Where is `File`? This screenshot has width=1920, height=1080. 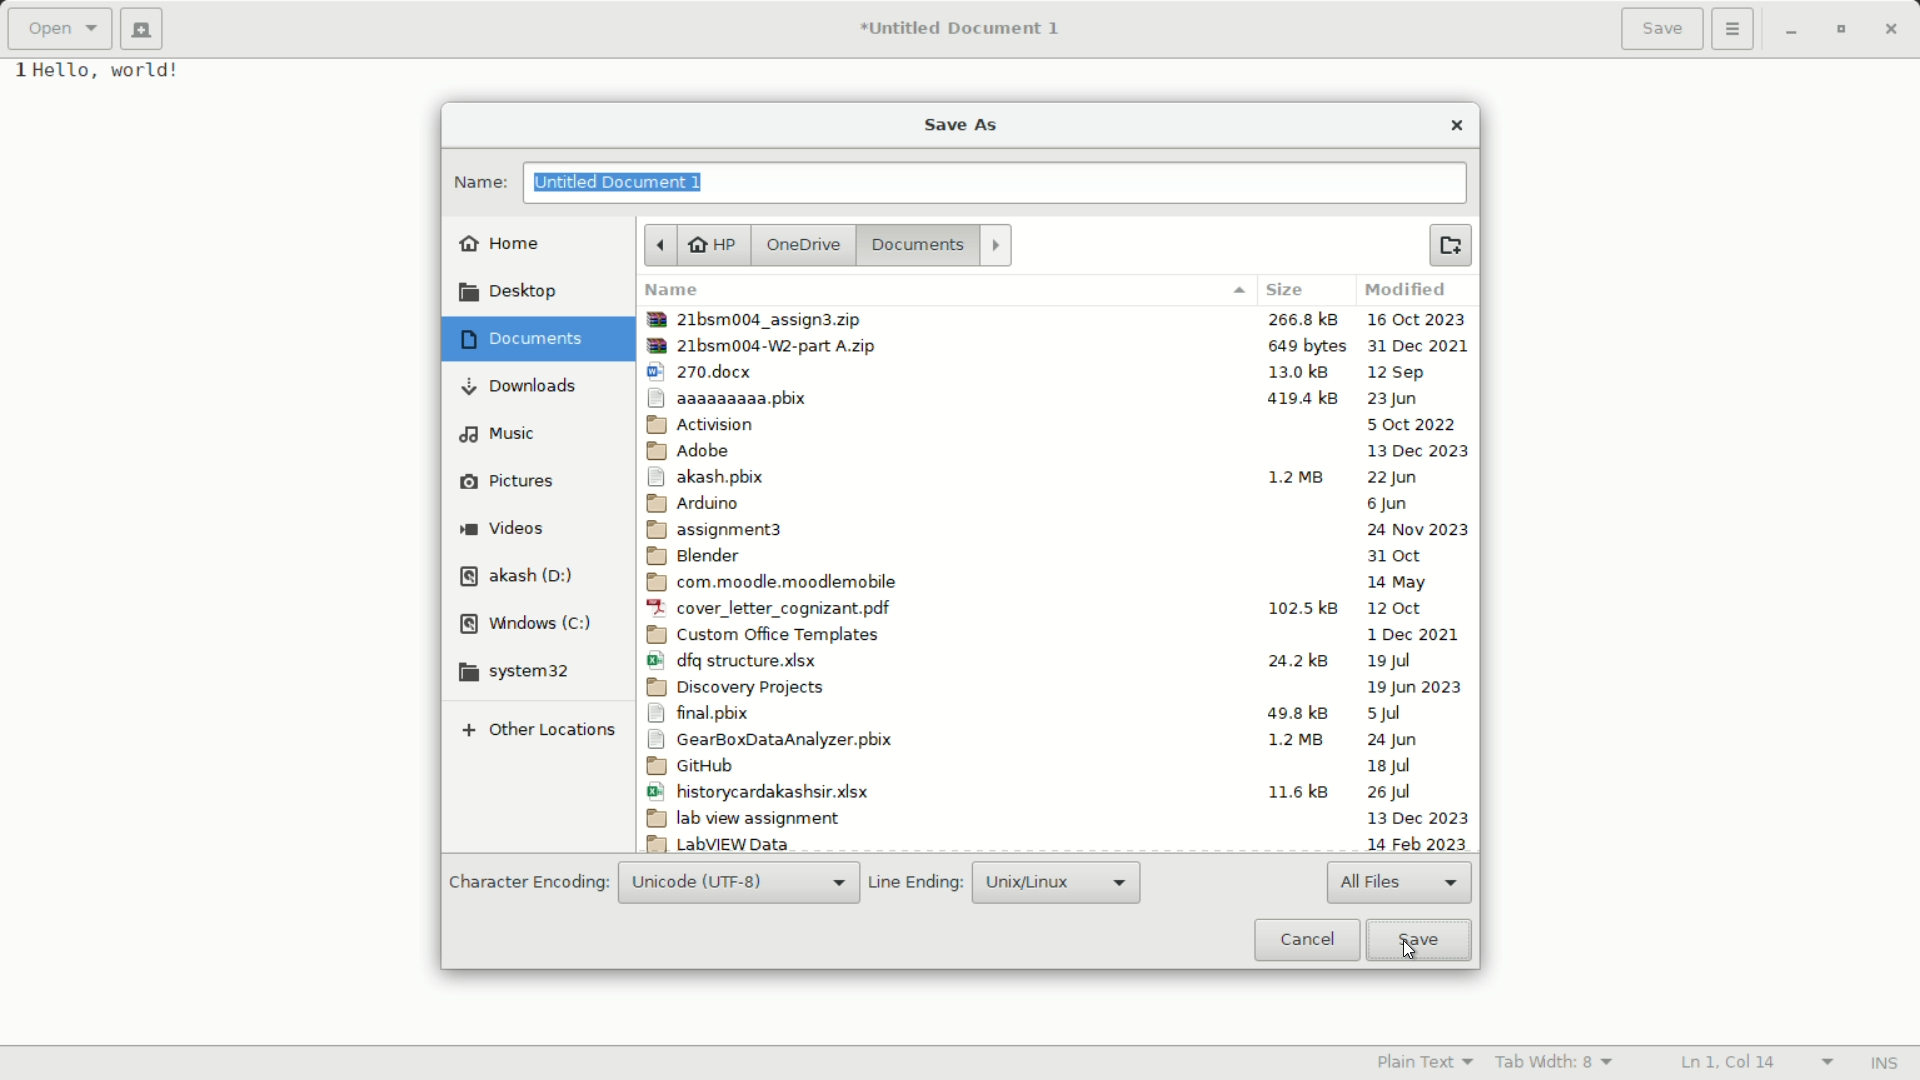 File is located at coordinates (1057, 636).